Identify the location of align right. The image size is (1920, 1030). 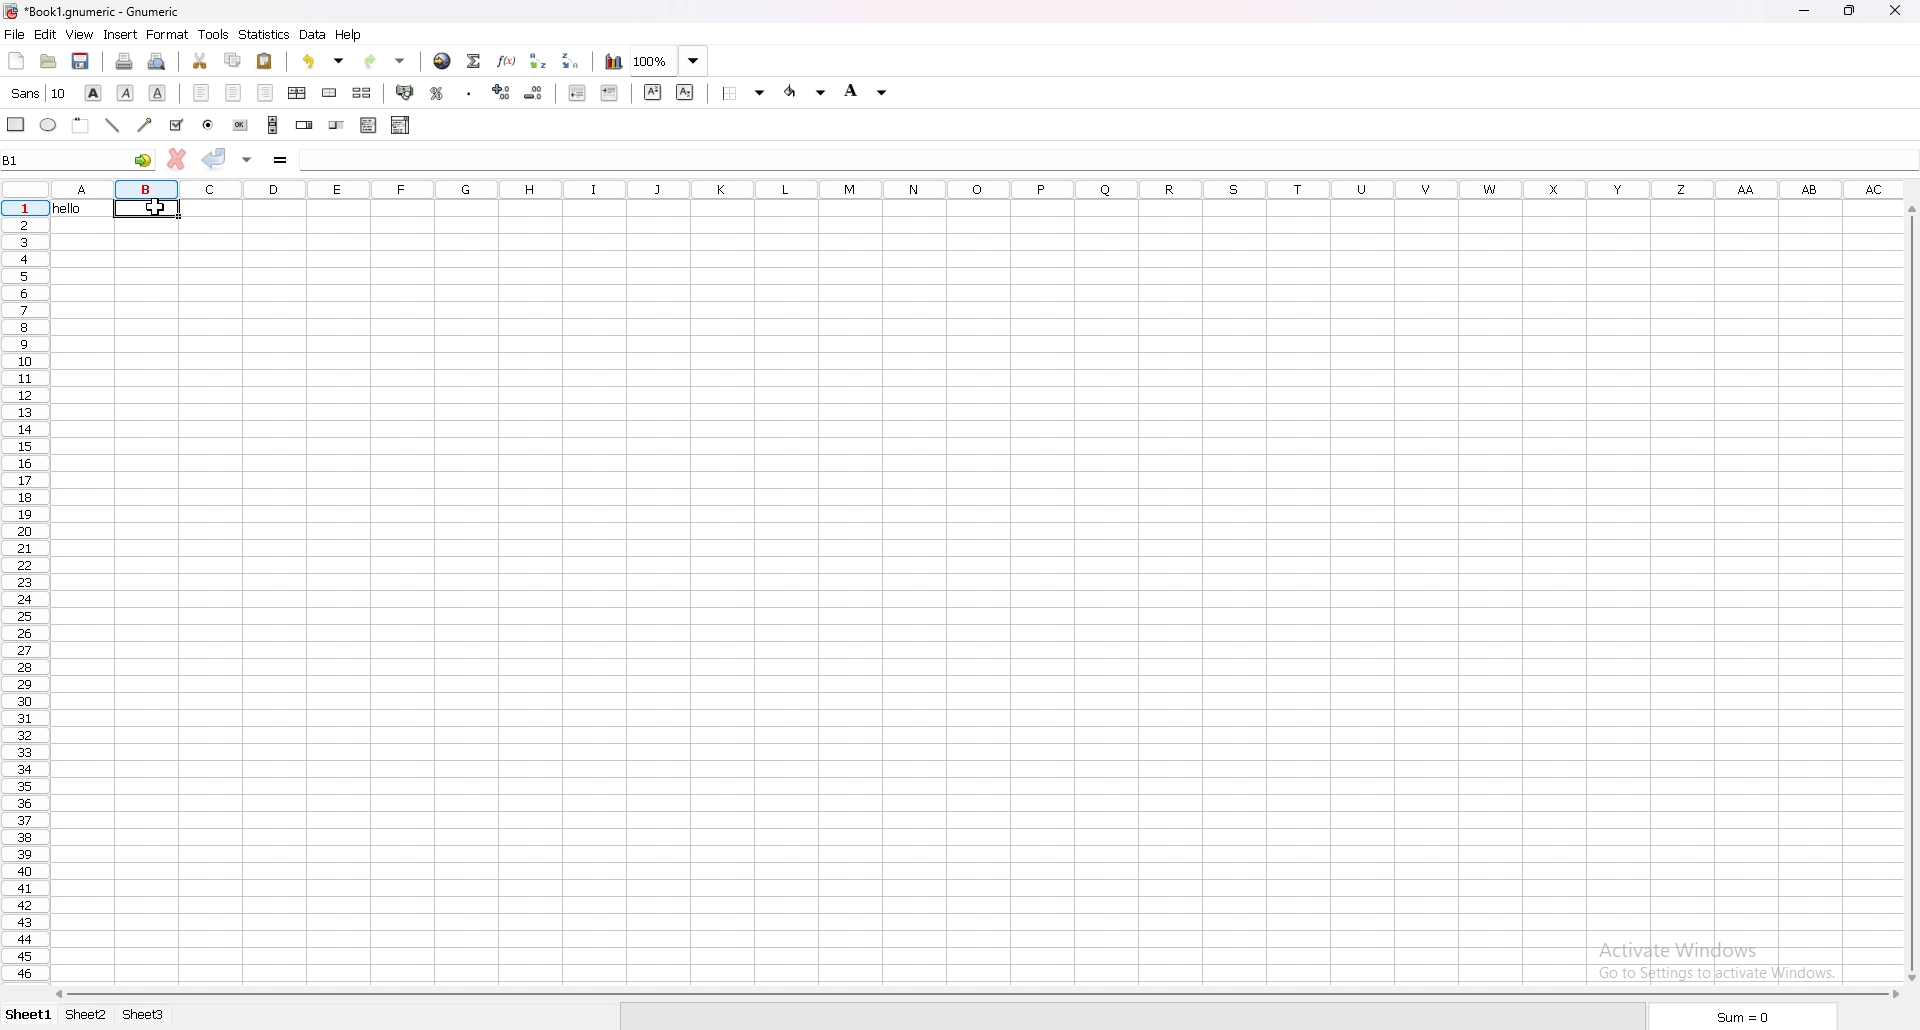
(266, 94).